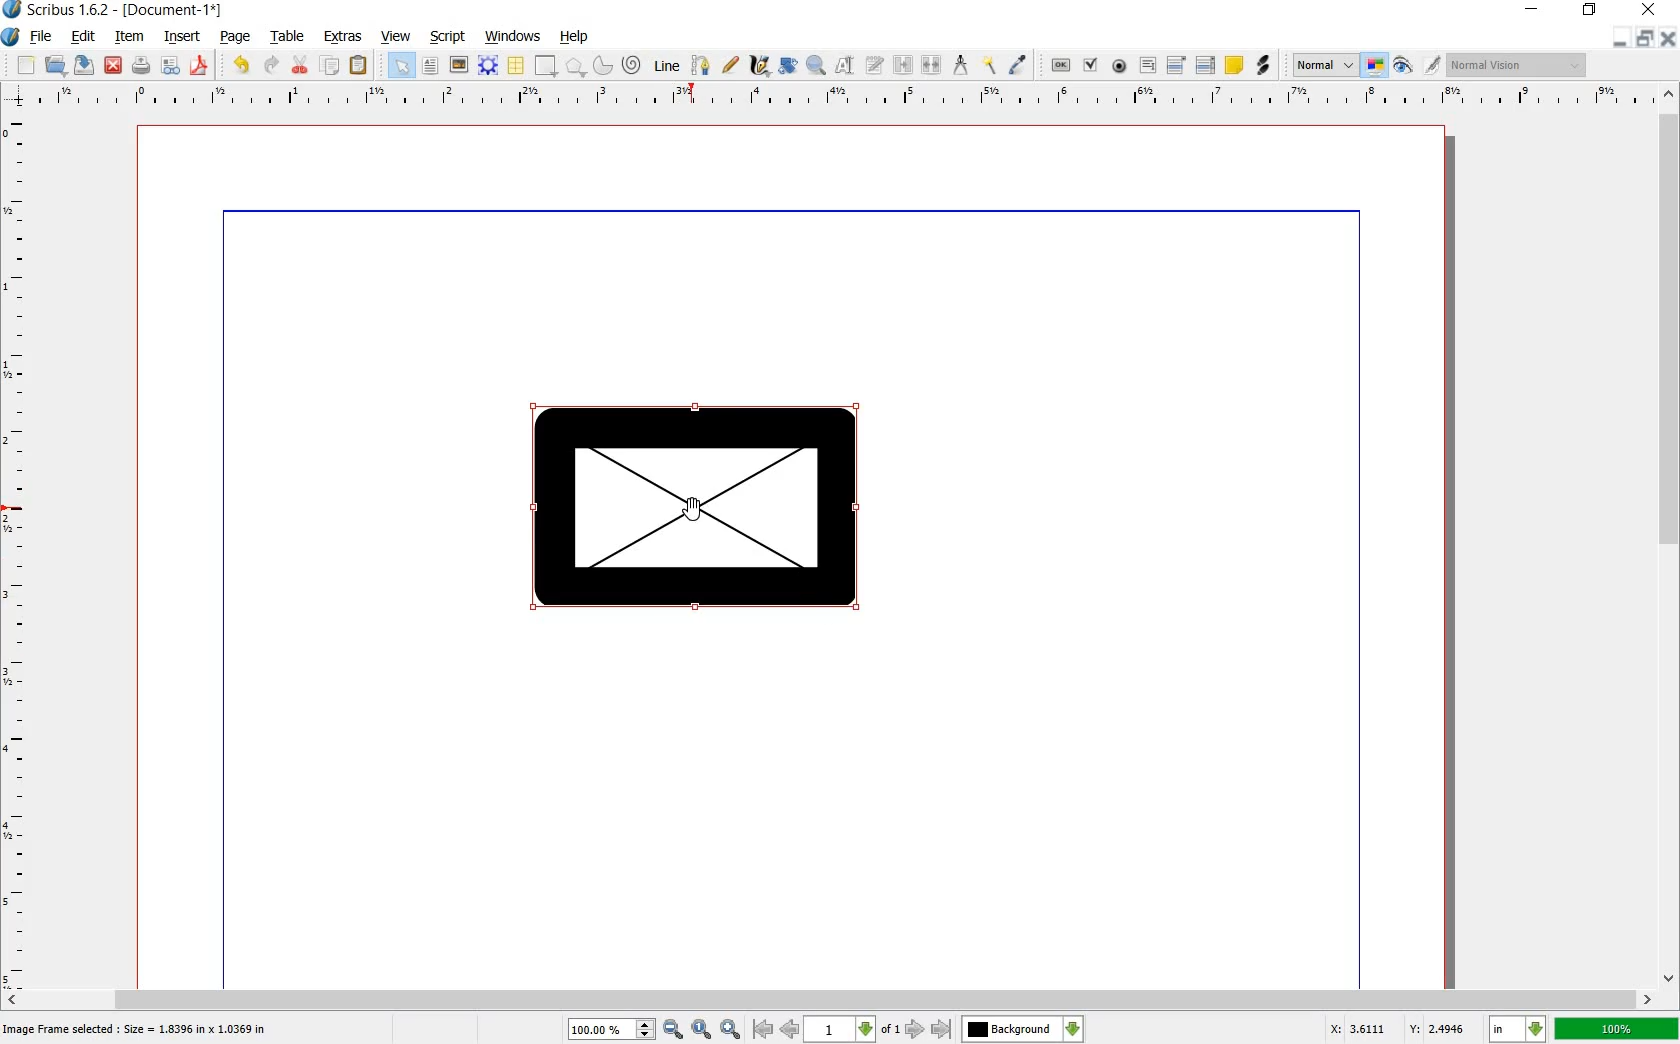  Describe the element at coordinates (485, 64) in the screenshot. I see `render frame` at that location.